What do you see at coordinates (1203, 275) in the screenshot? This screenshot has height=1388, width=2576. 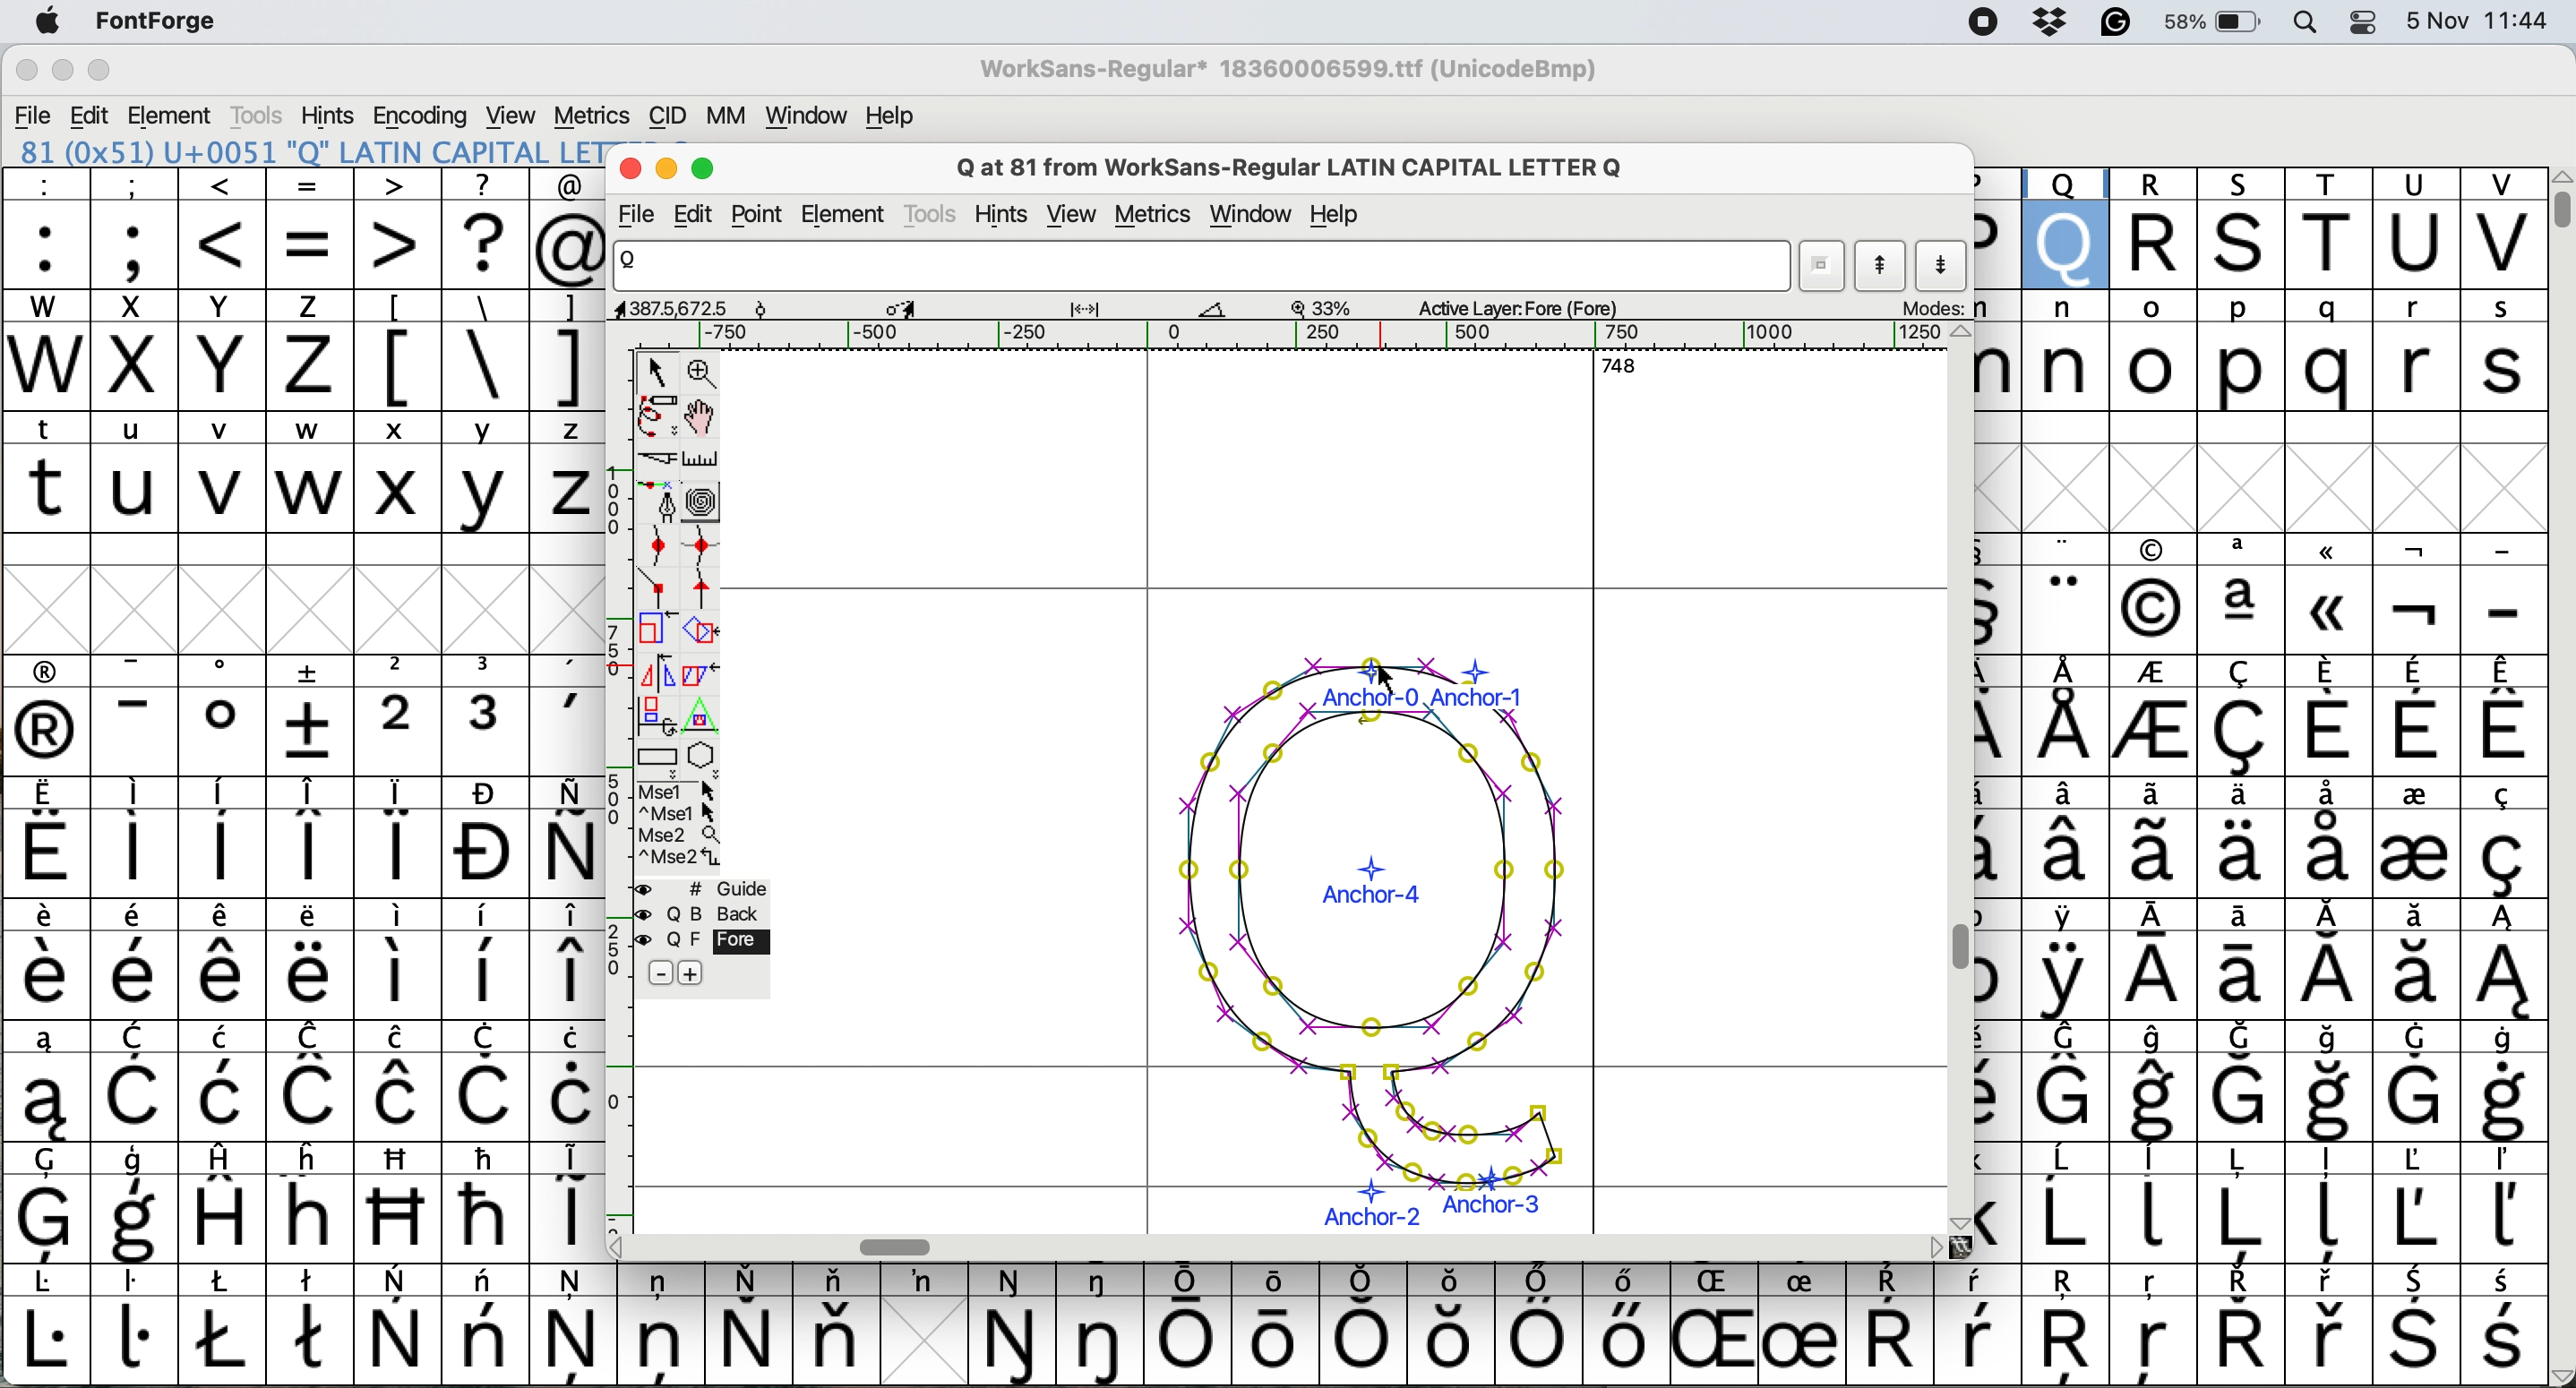 I see `glyph name` at bounding box center [1203, 275].